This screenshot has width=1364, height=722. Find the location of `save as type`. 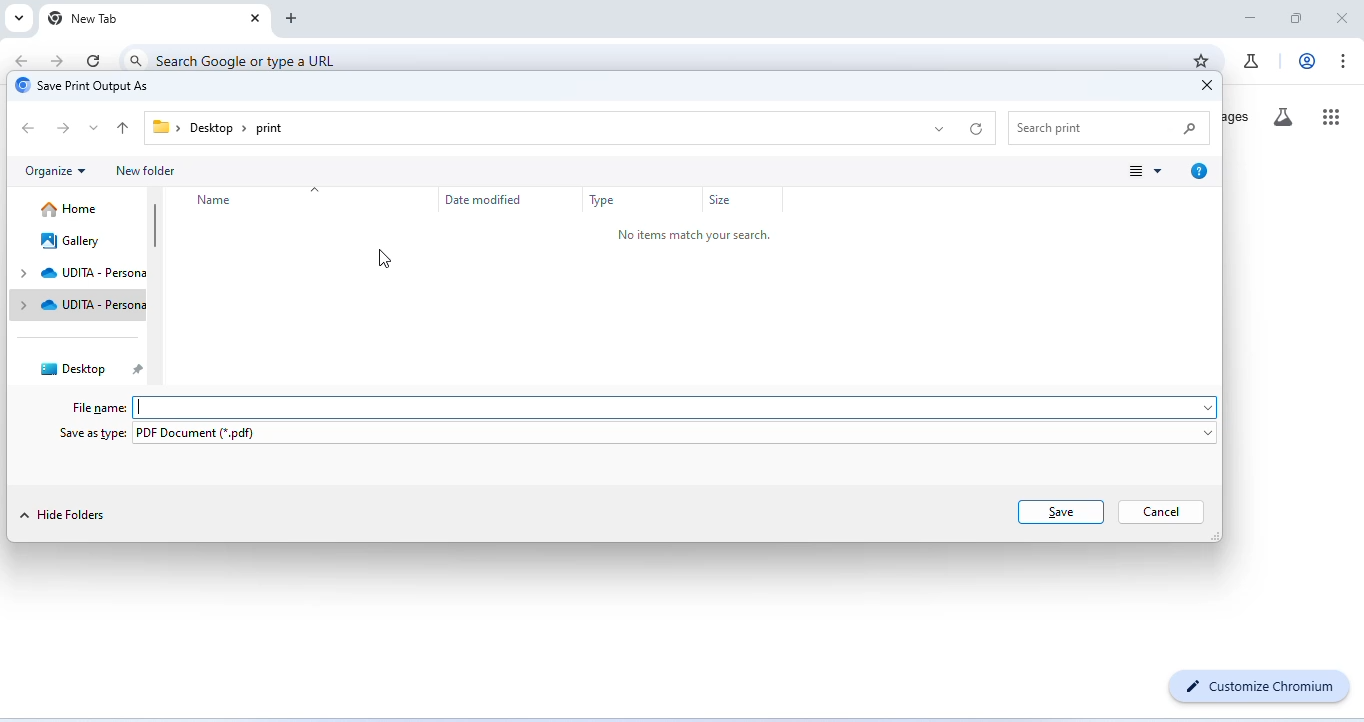

save as type is located at coordinates (92, 435).